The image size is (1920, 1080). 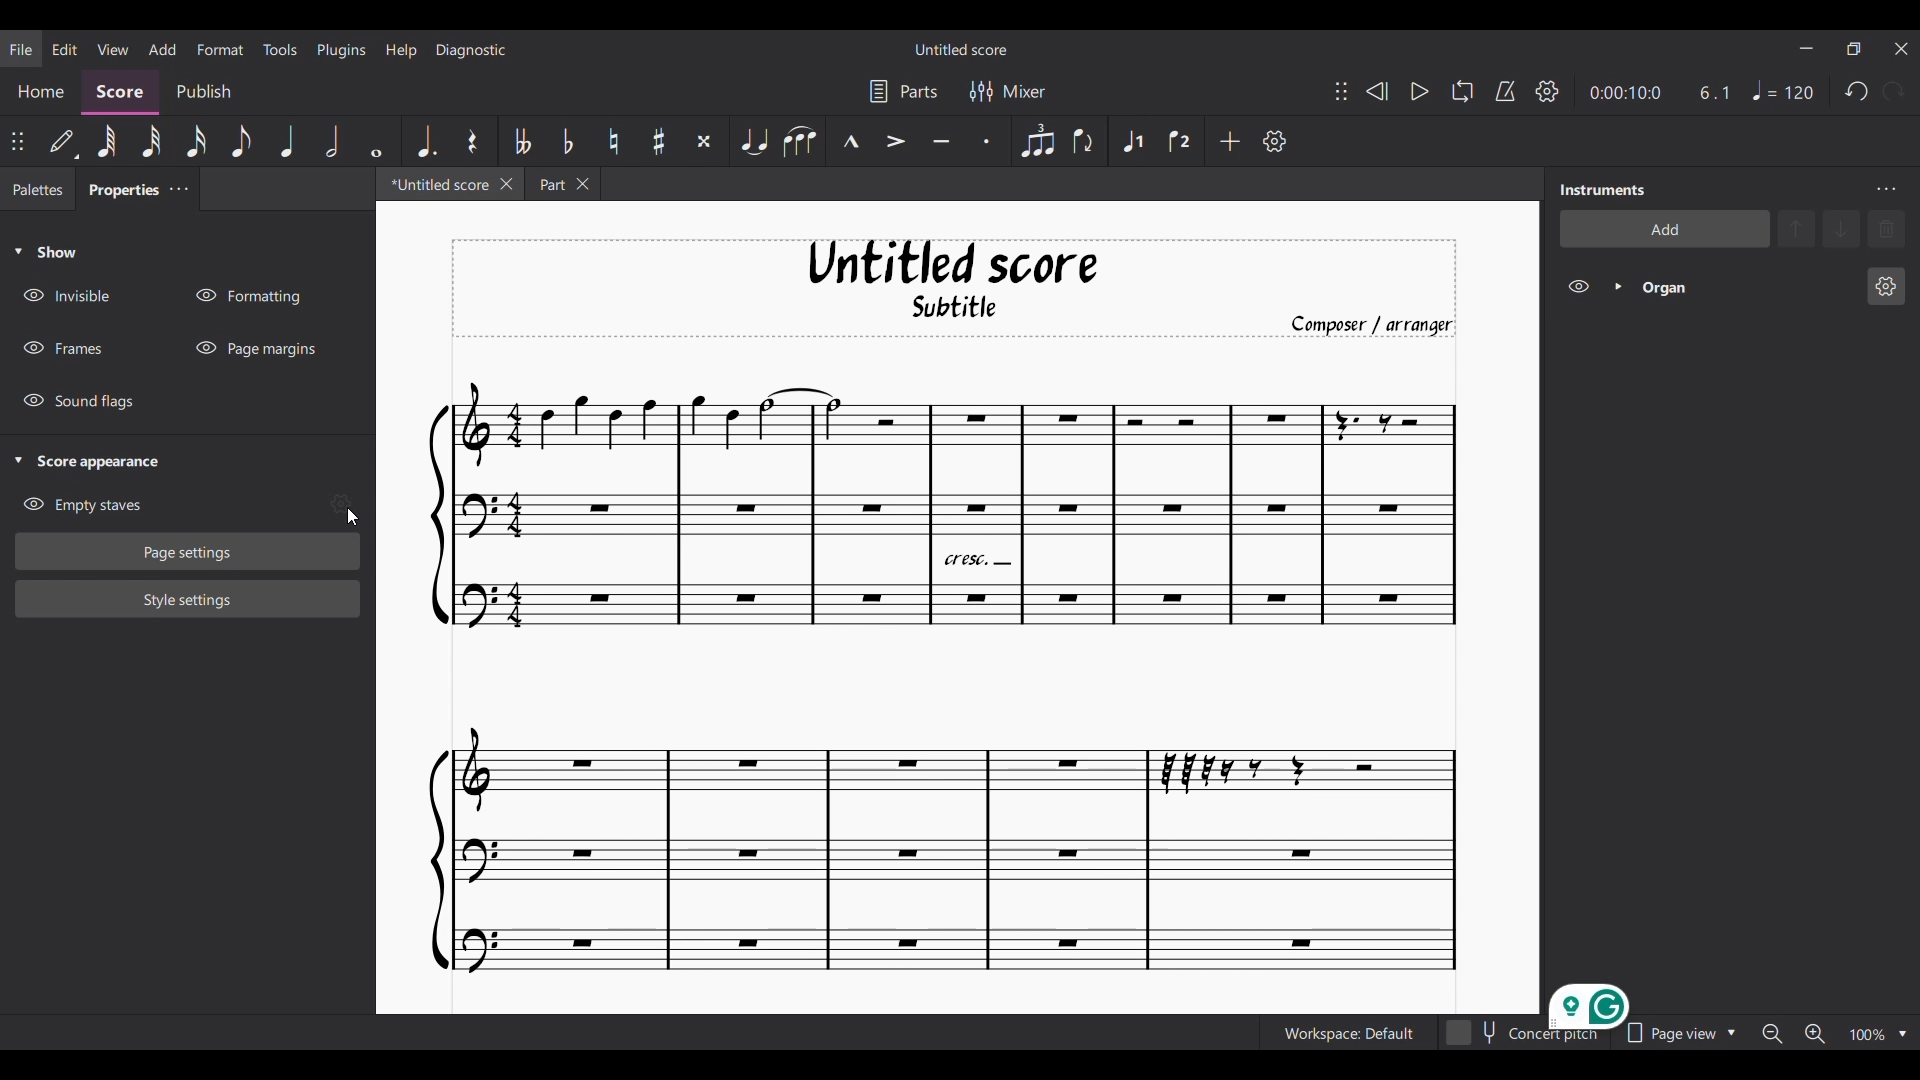 I want to click on Toggle for Concert pitch, so click(x=1521, y=1040).